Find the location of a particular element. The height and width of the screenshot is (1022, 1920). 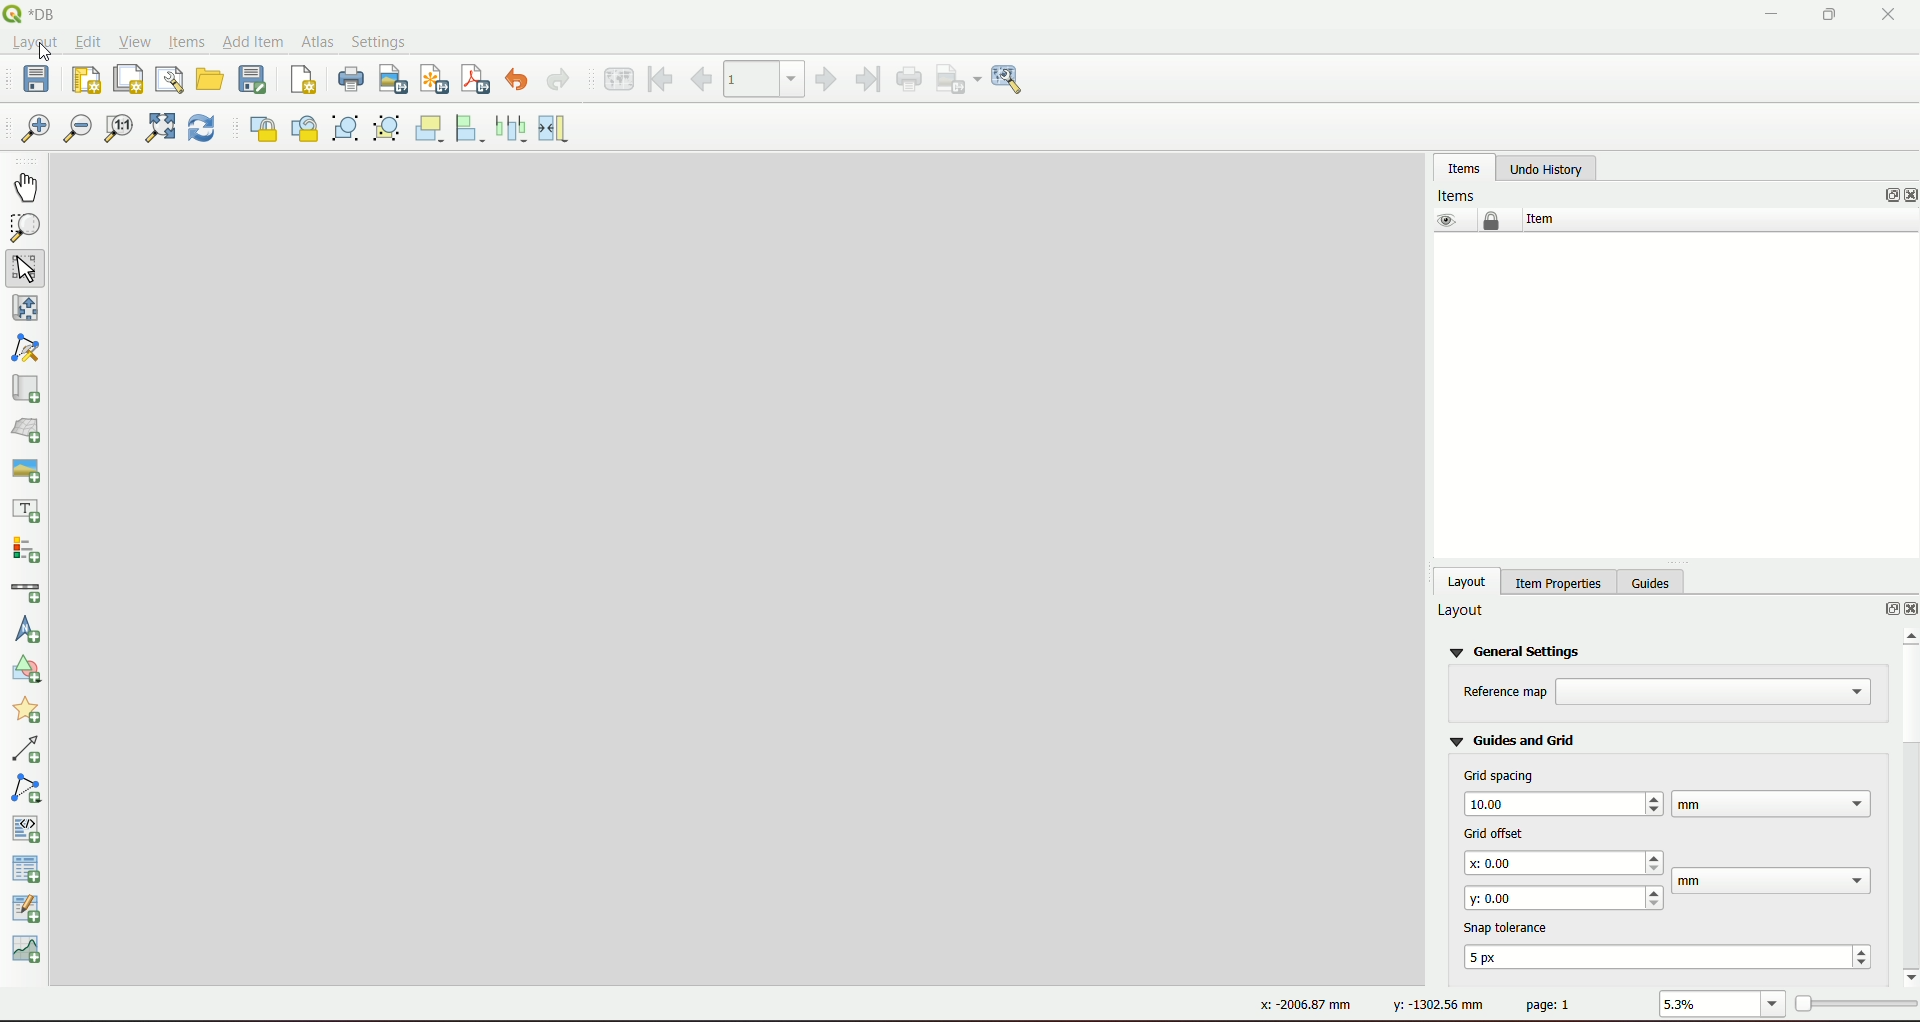

text box is located at coordinates (1715, 692).